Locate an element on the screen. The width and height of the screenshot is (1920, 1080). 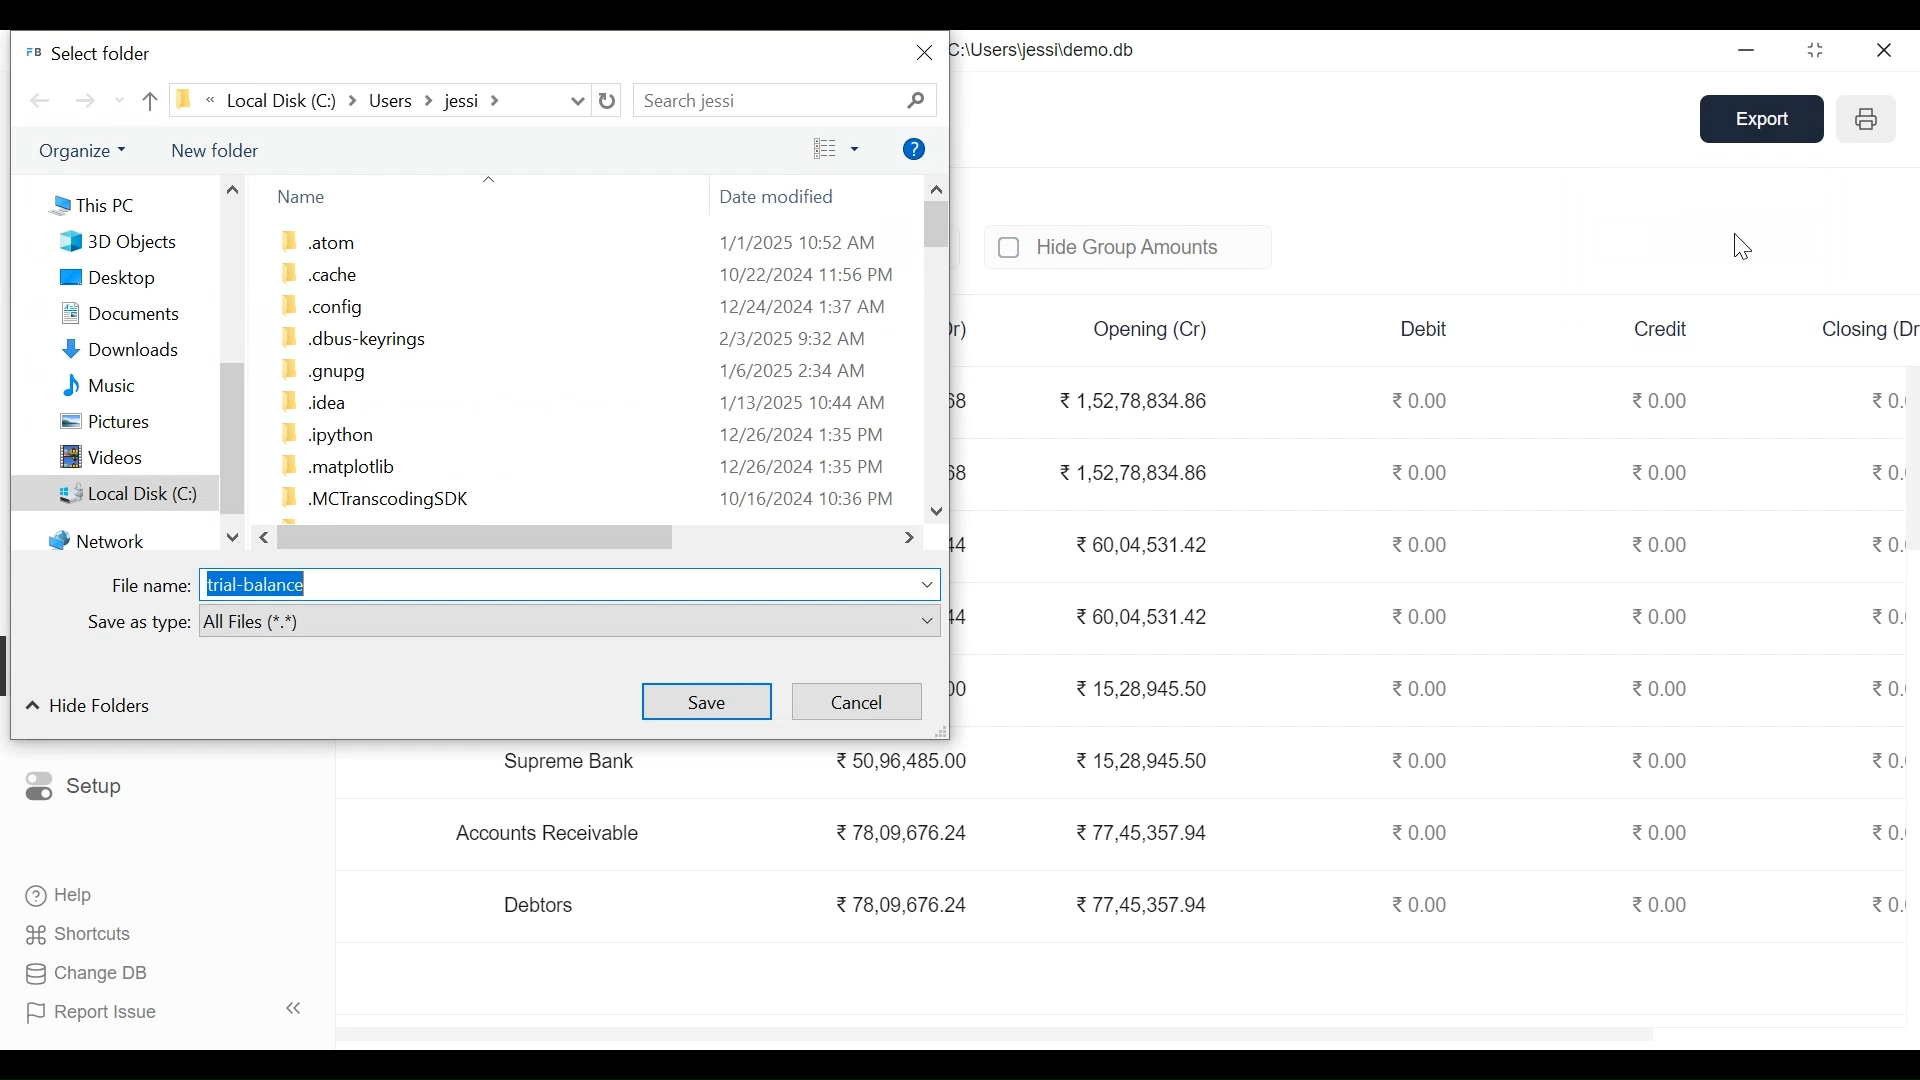
File name: | is located at coordinates (151, 586).